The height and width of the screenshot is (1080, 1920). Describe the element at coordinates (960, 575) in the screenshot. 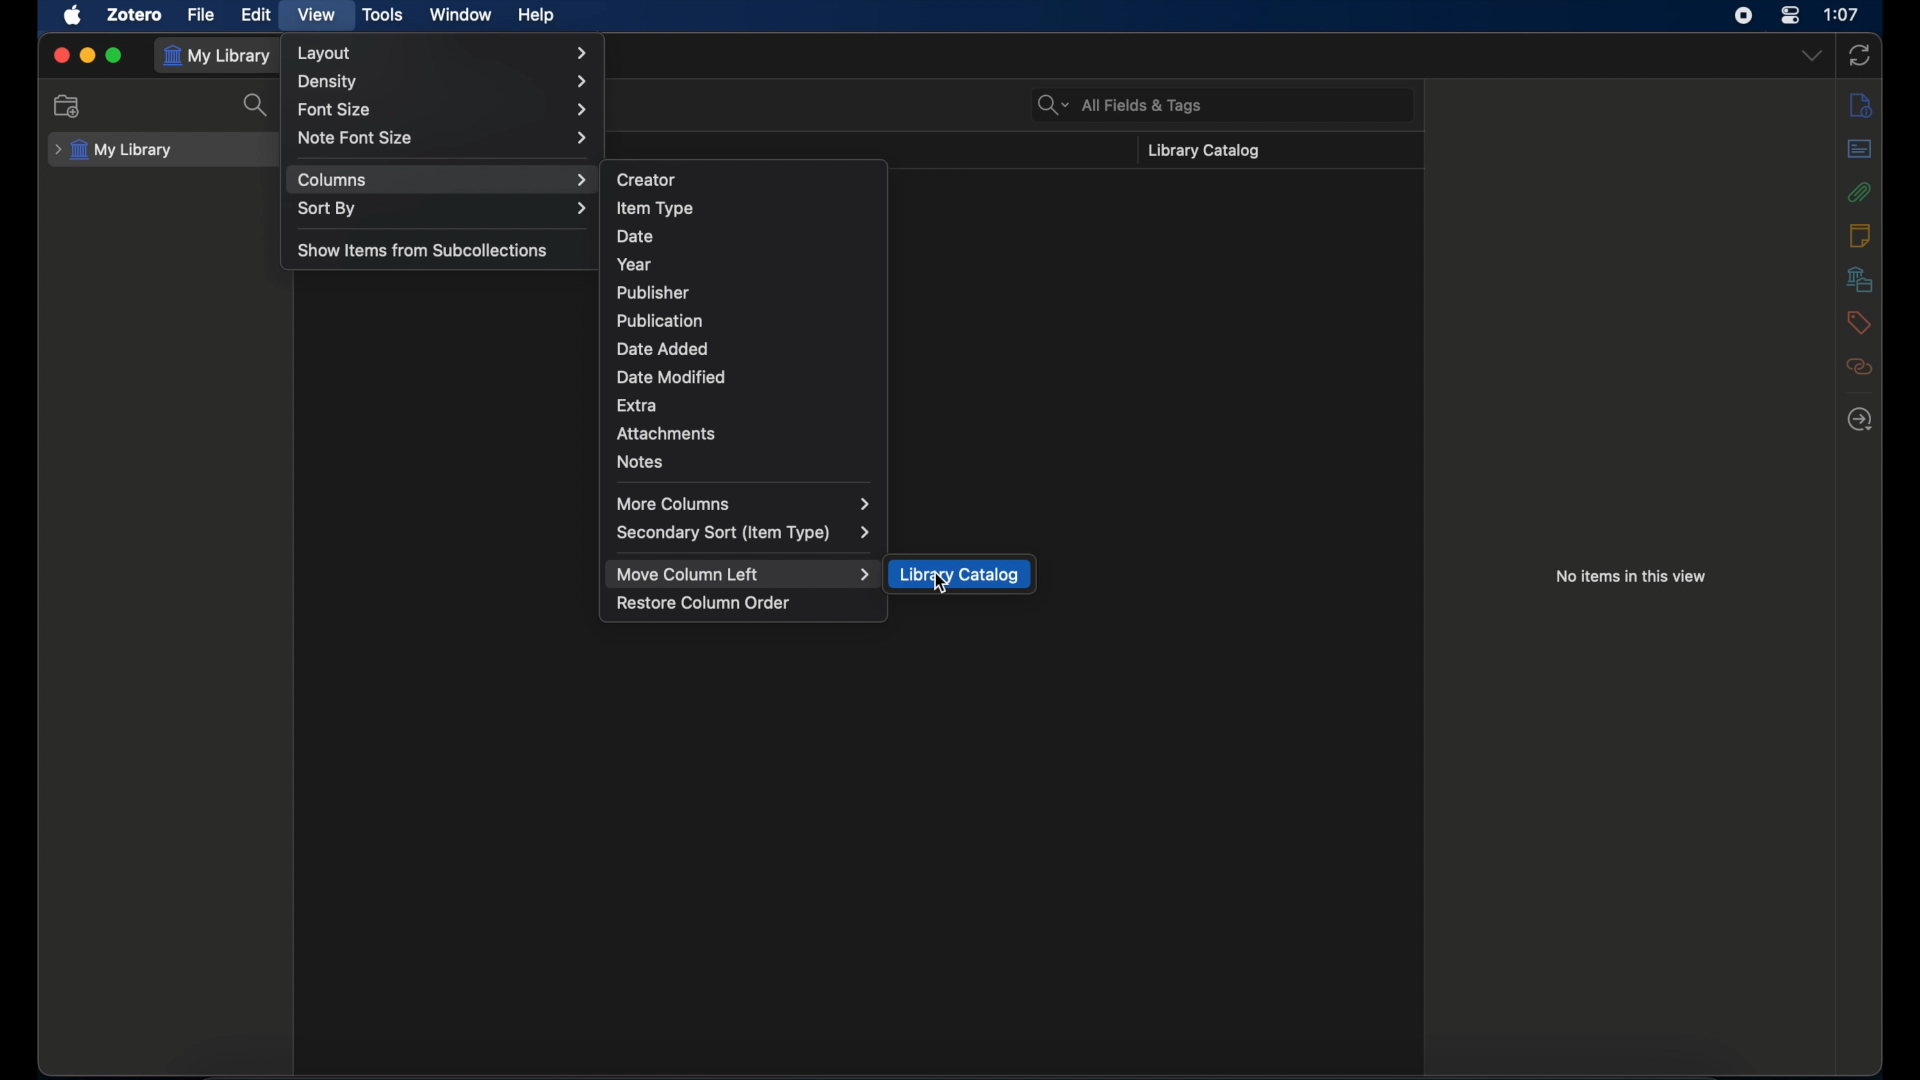

I see `library catalog` at that location.